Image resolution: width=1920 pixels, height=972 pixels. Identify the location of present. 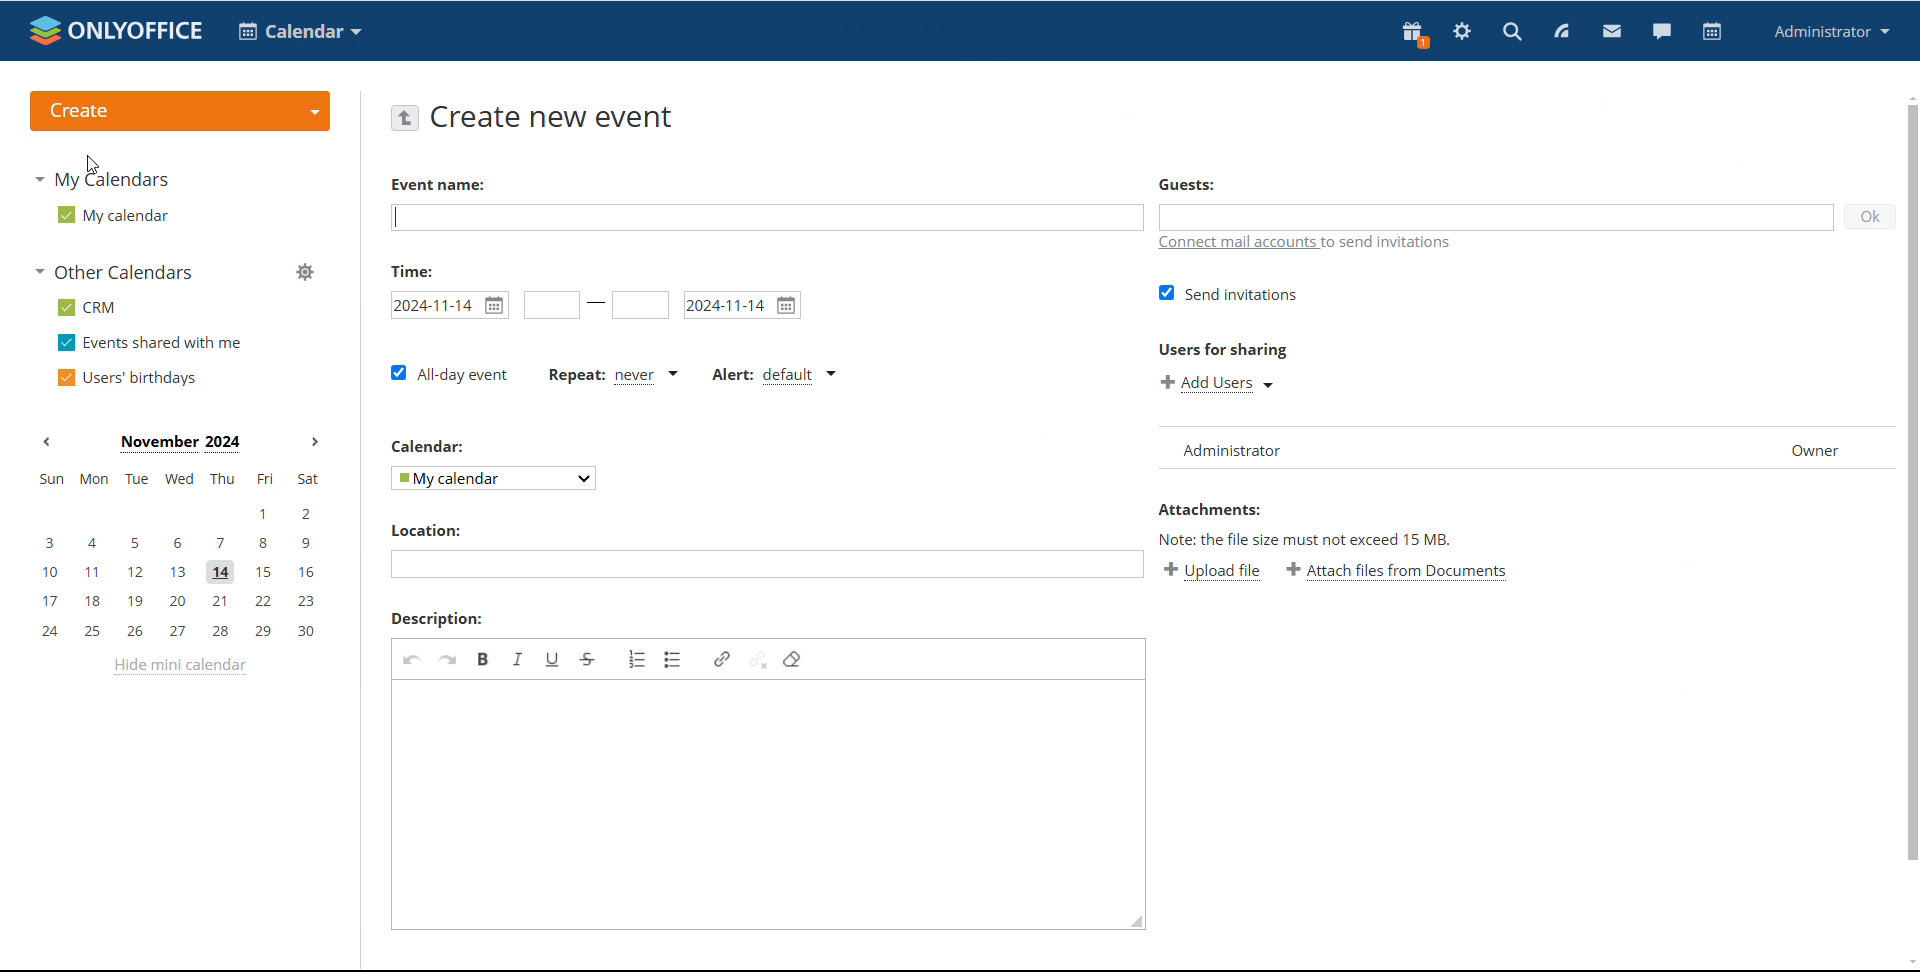
(1413, 34).